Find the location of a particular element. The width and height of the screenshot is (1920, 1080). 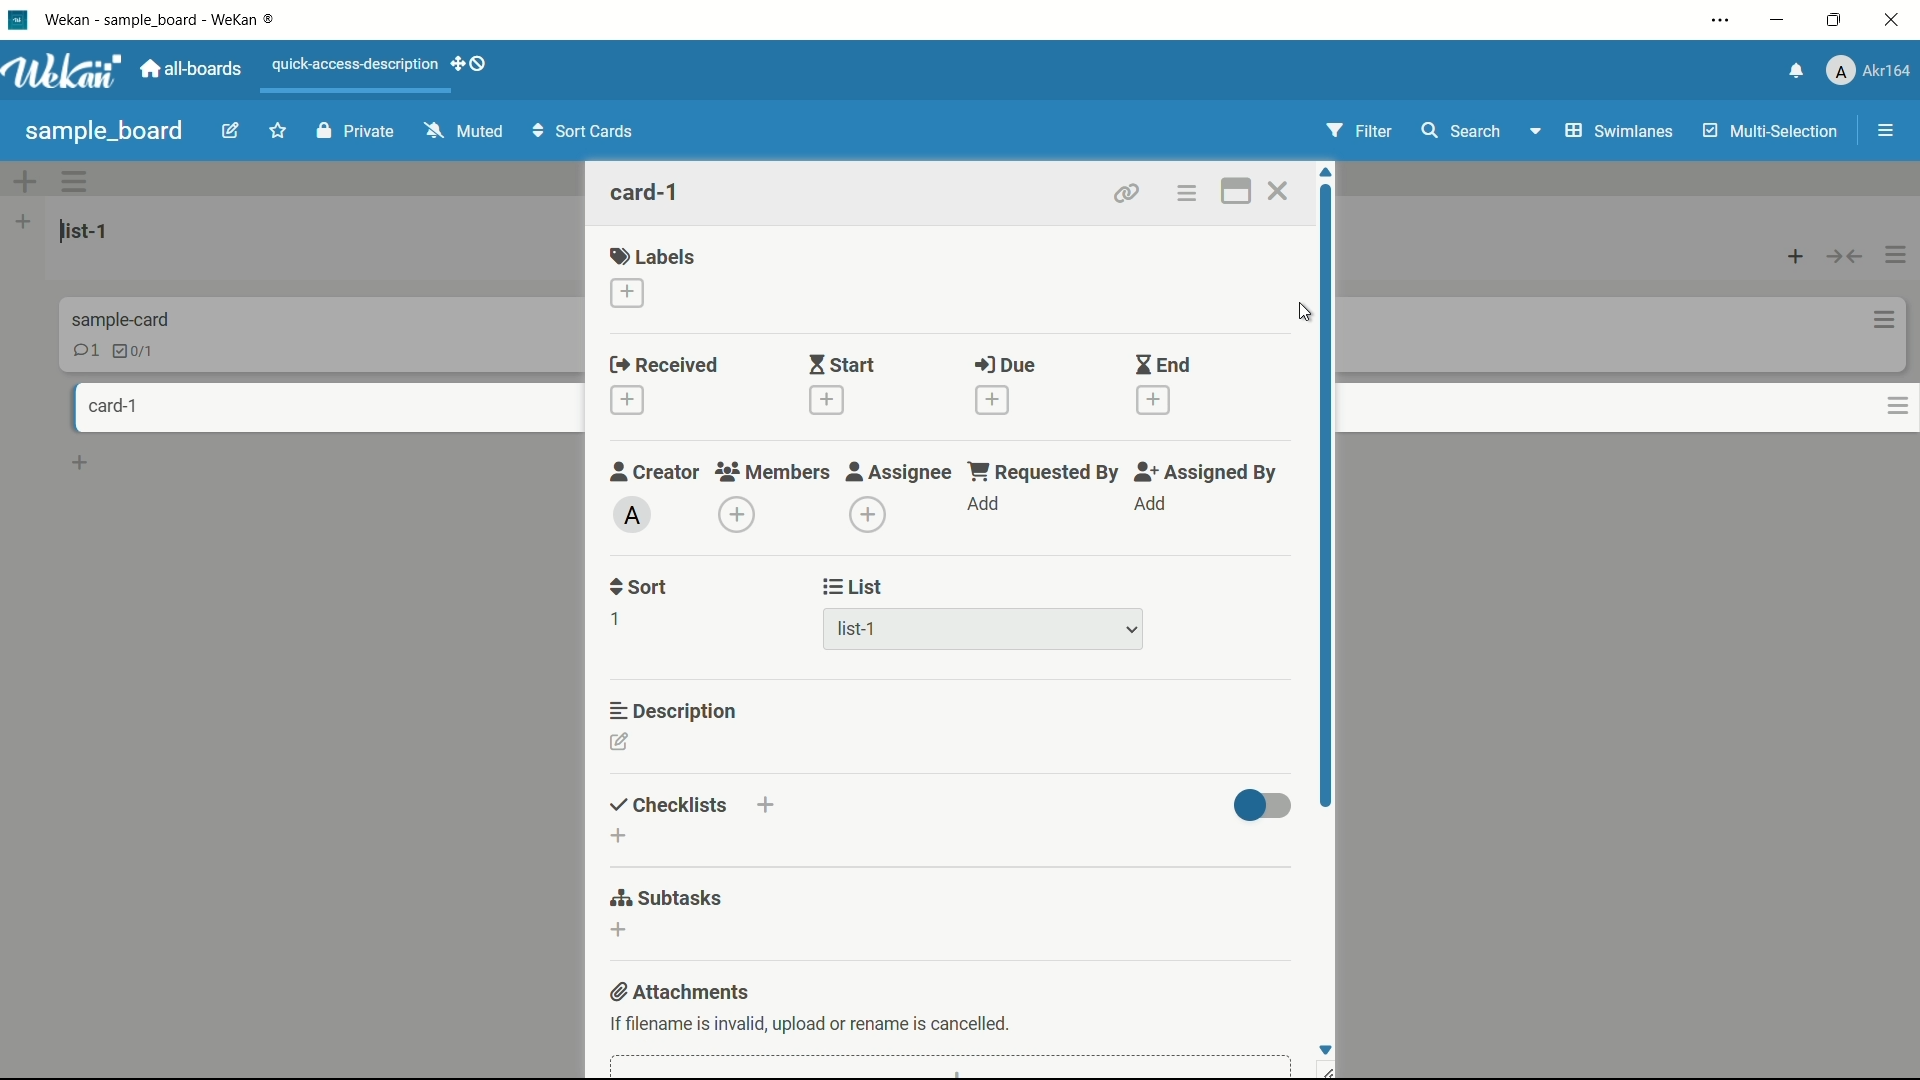

wekan - Sample_board - weaken is located at coordinates (195, 22).